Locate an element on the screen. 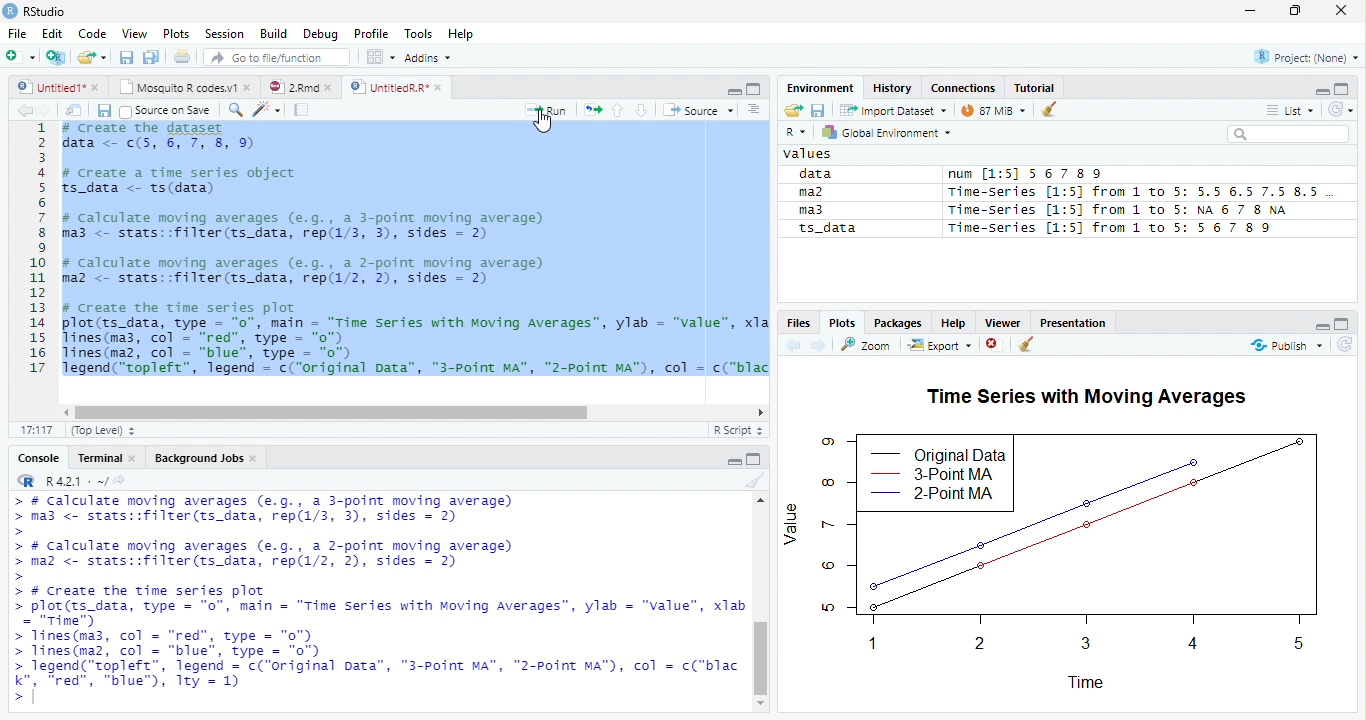 The width and height of the screenshot is (1366, 720). History is located at coordinates (892, 87).